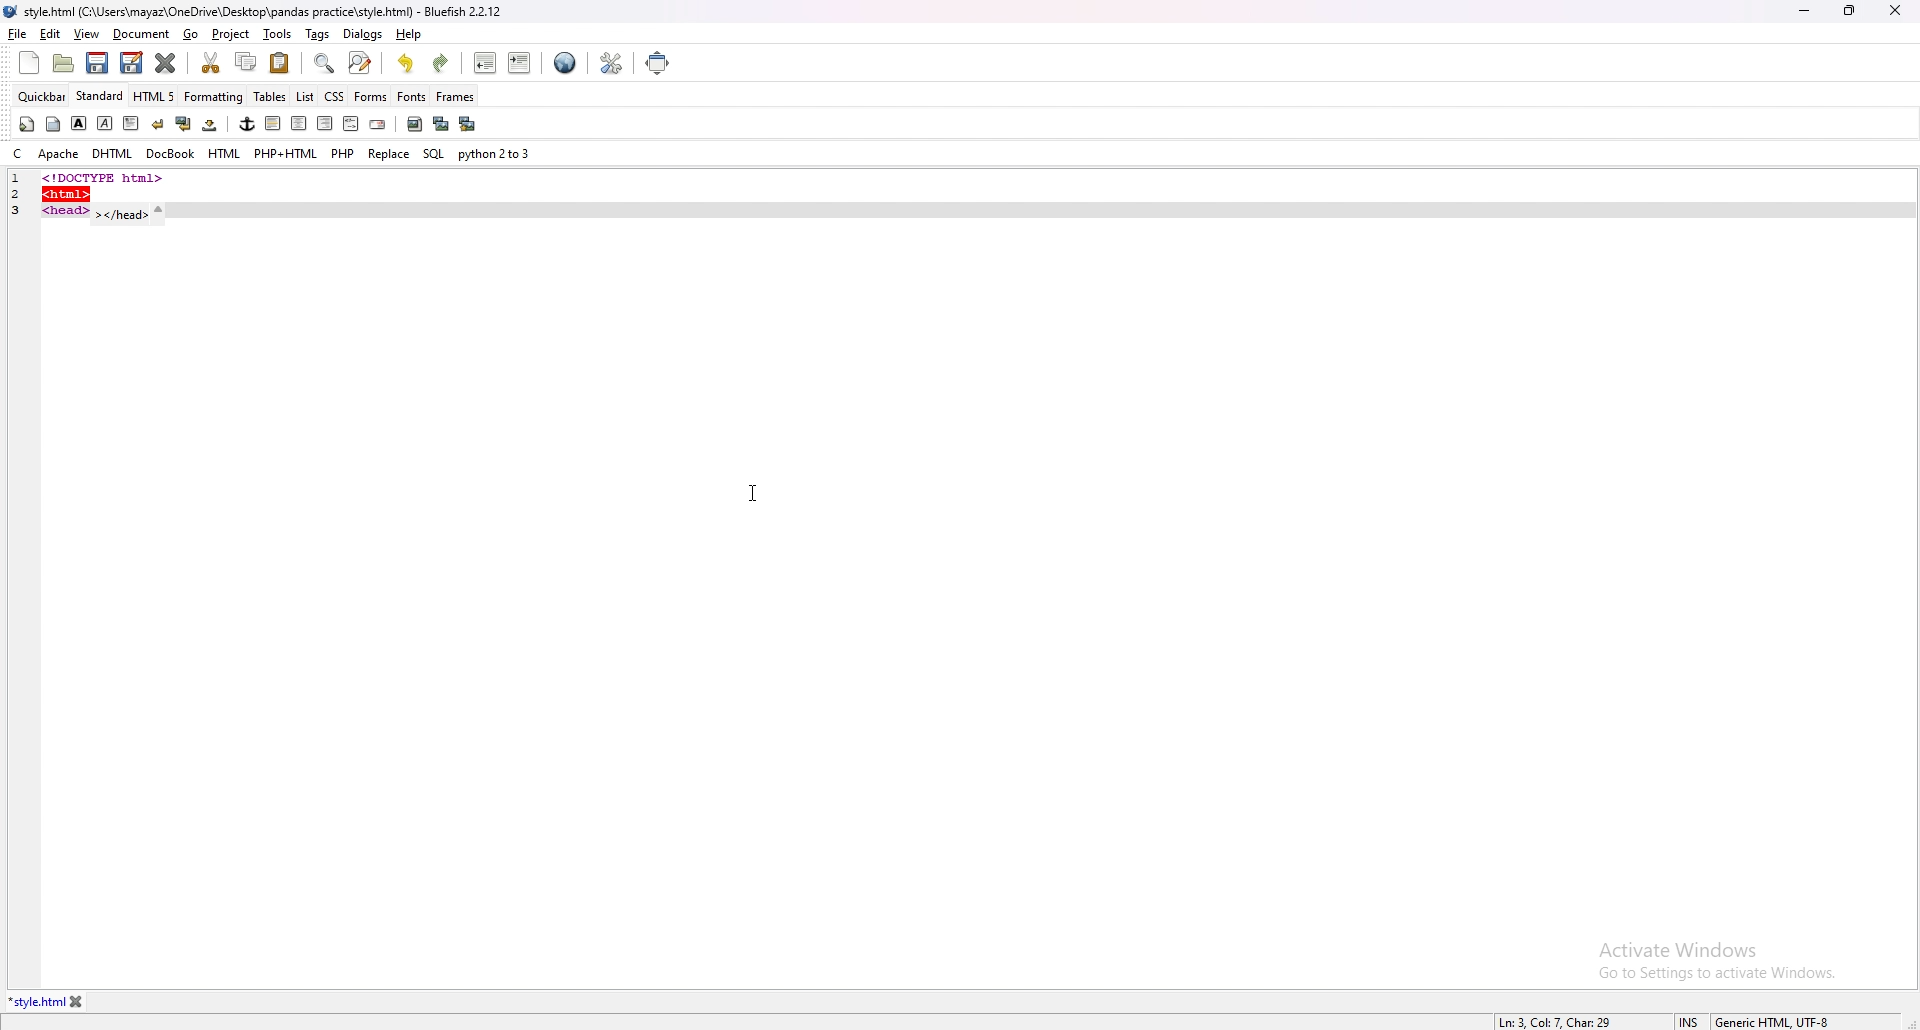 Image resolution: width=1920 pixels, height=1030 pixels. What do you see at coordinates (319, 34) in the screenshot?
I see `tags` at bounding box center [319, 34].